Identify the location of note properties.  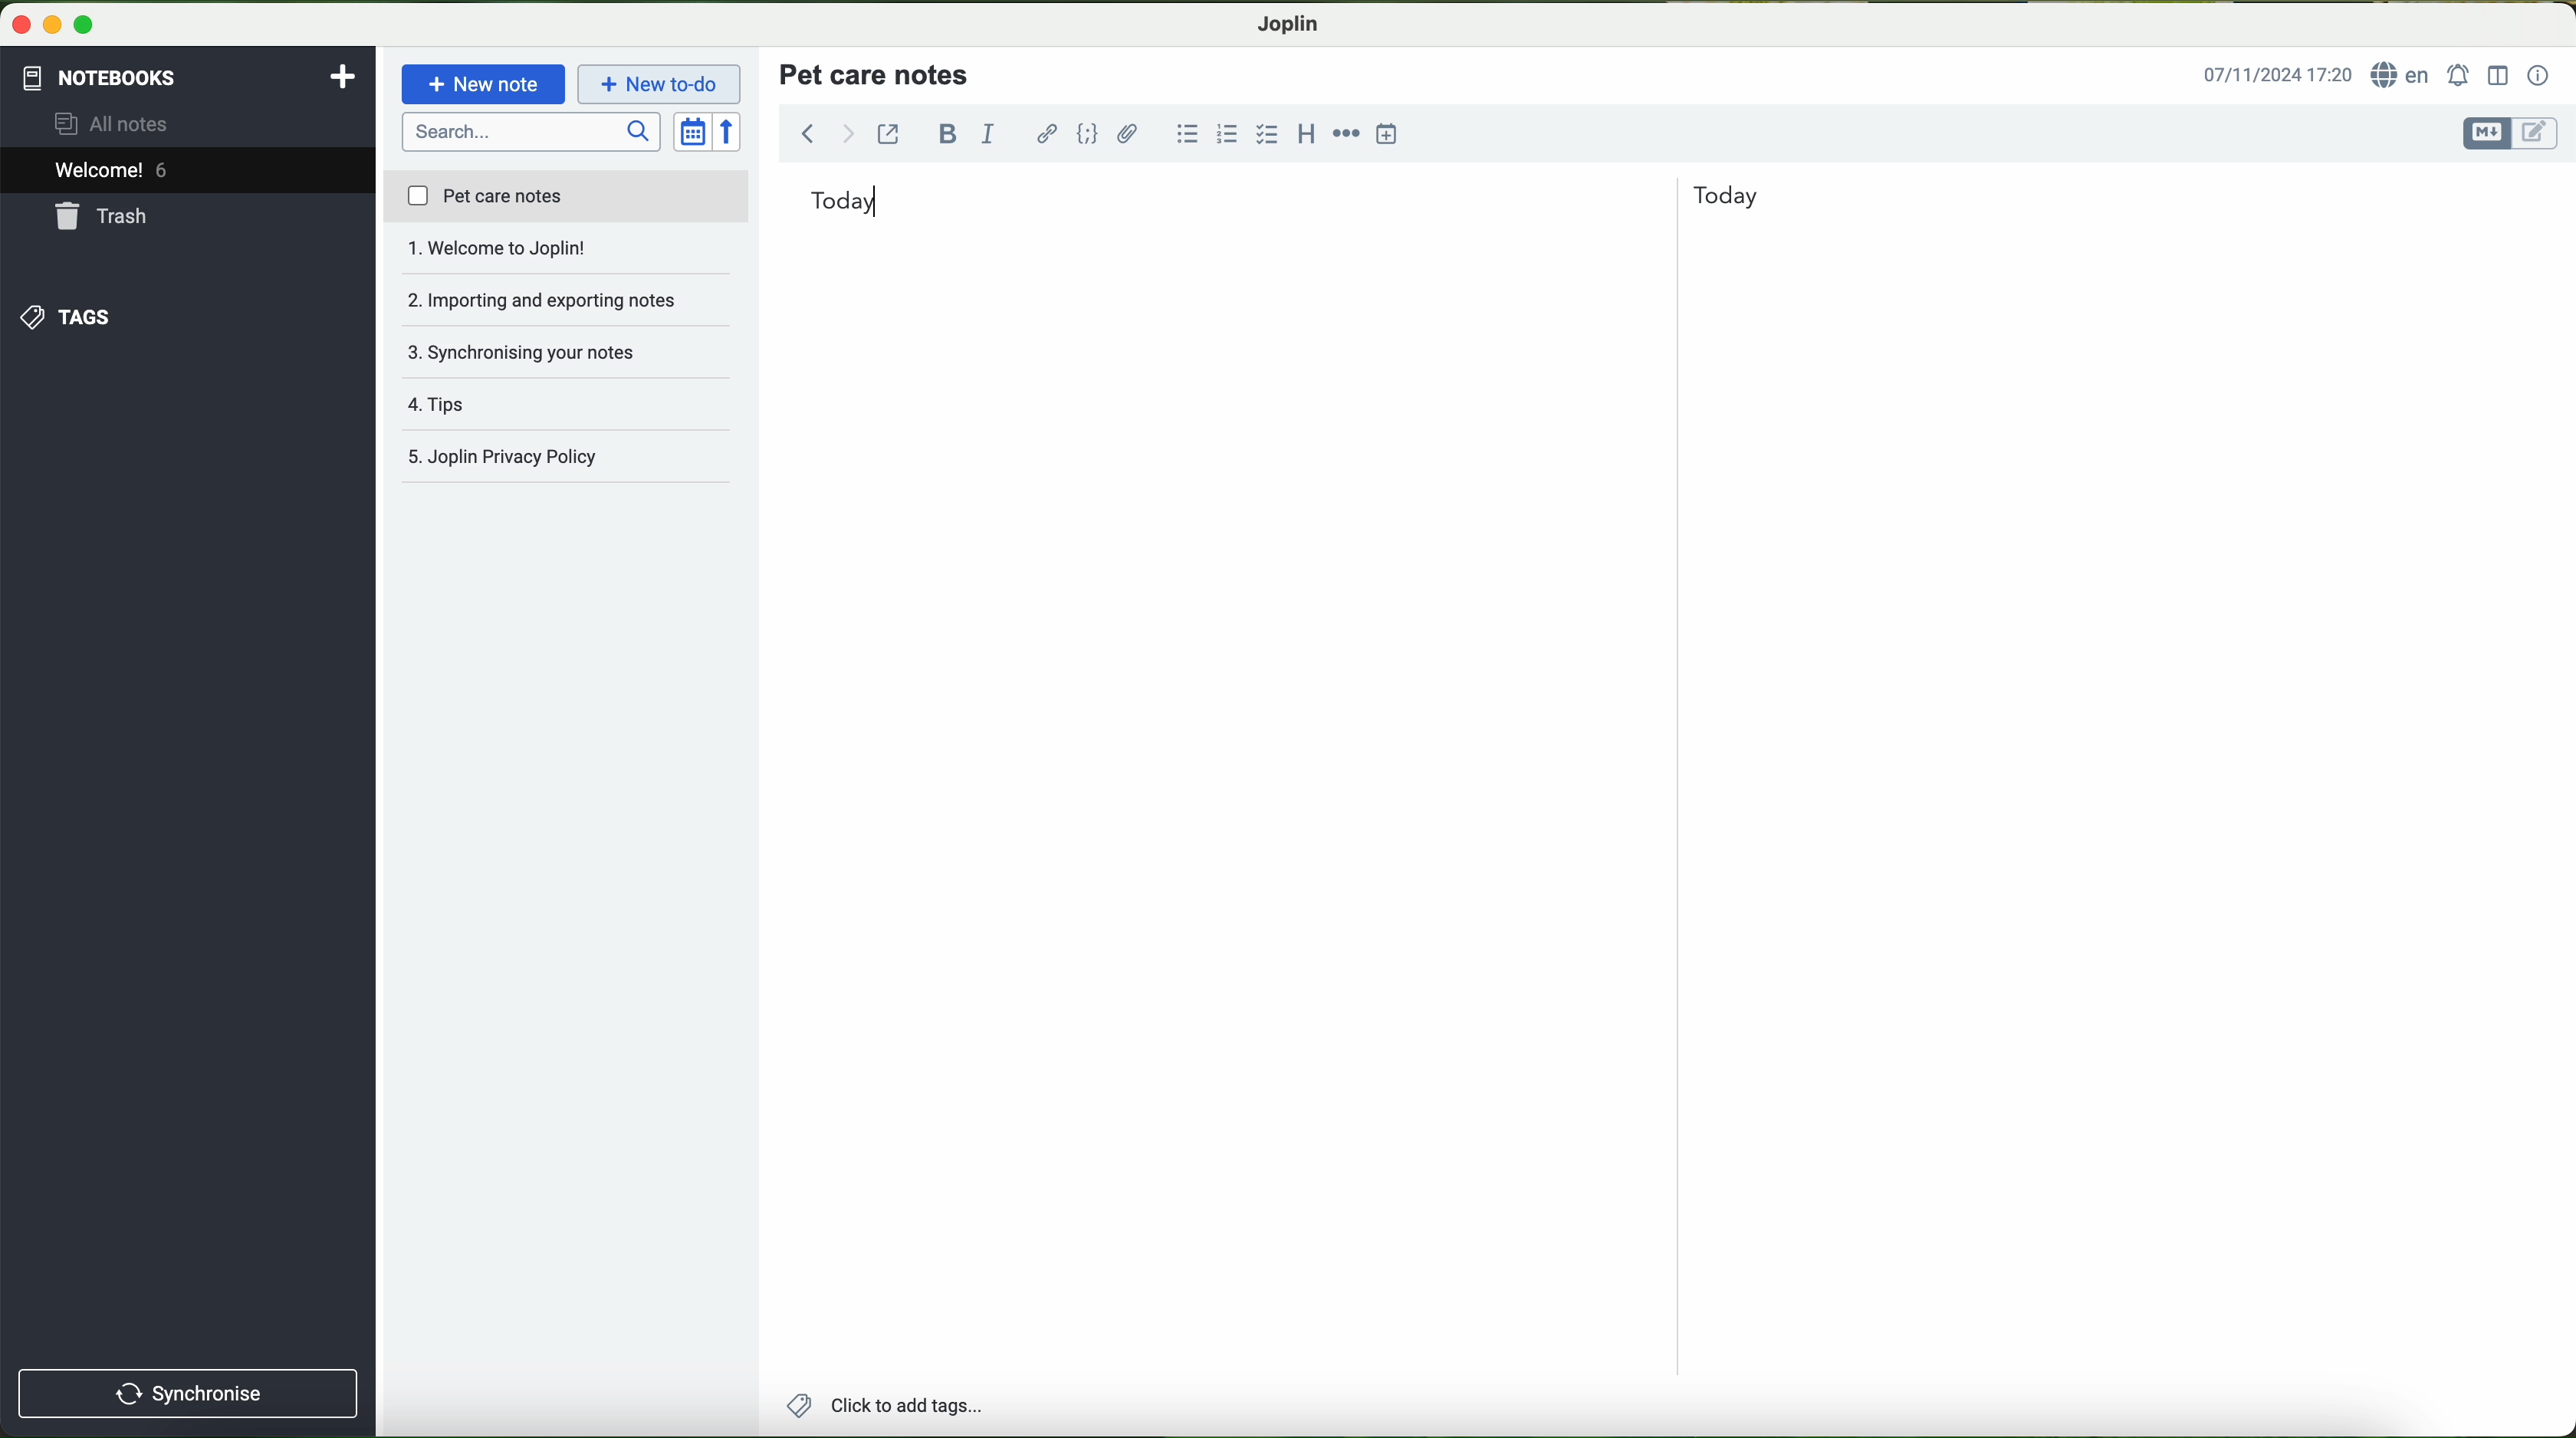
(2539, 76).